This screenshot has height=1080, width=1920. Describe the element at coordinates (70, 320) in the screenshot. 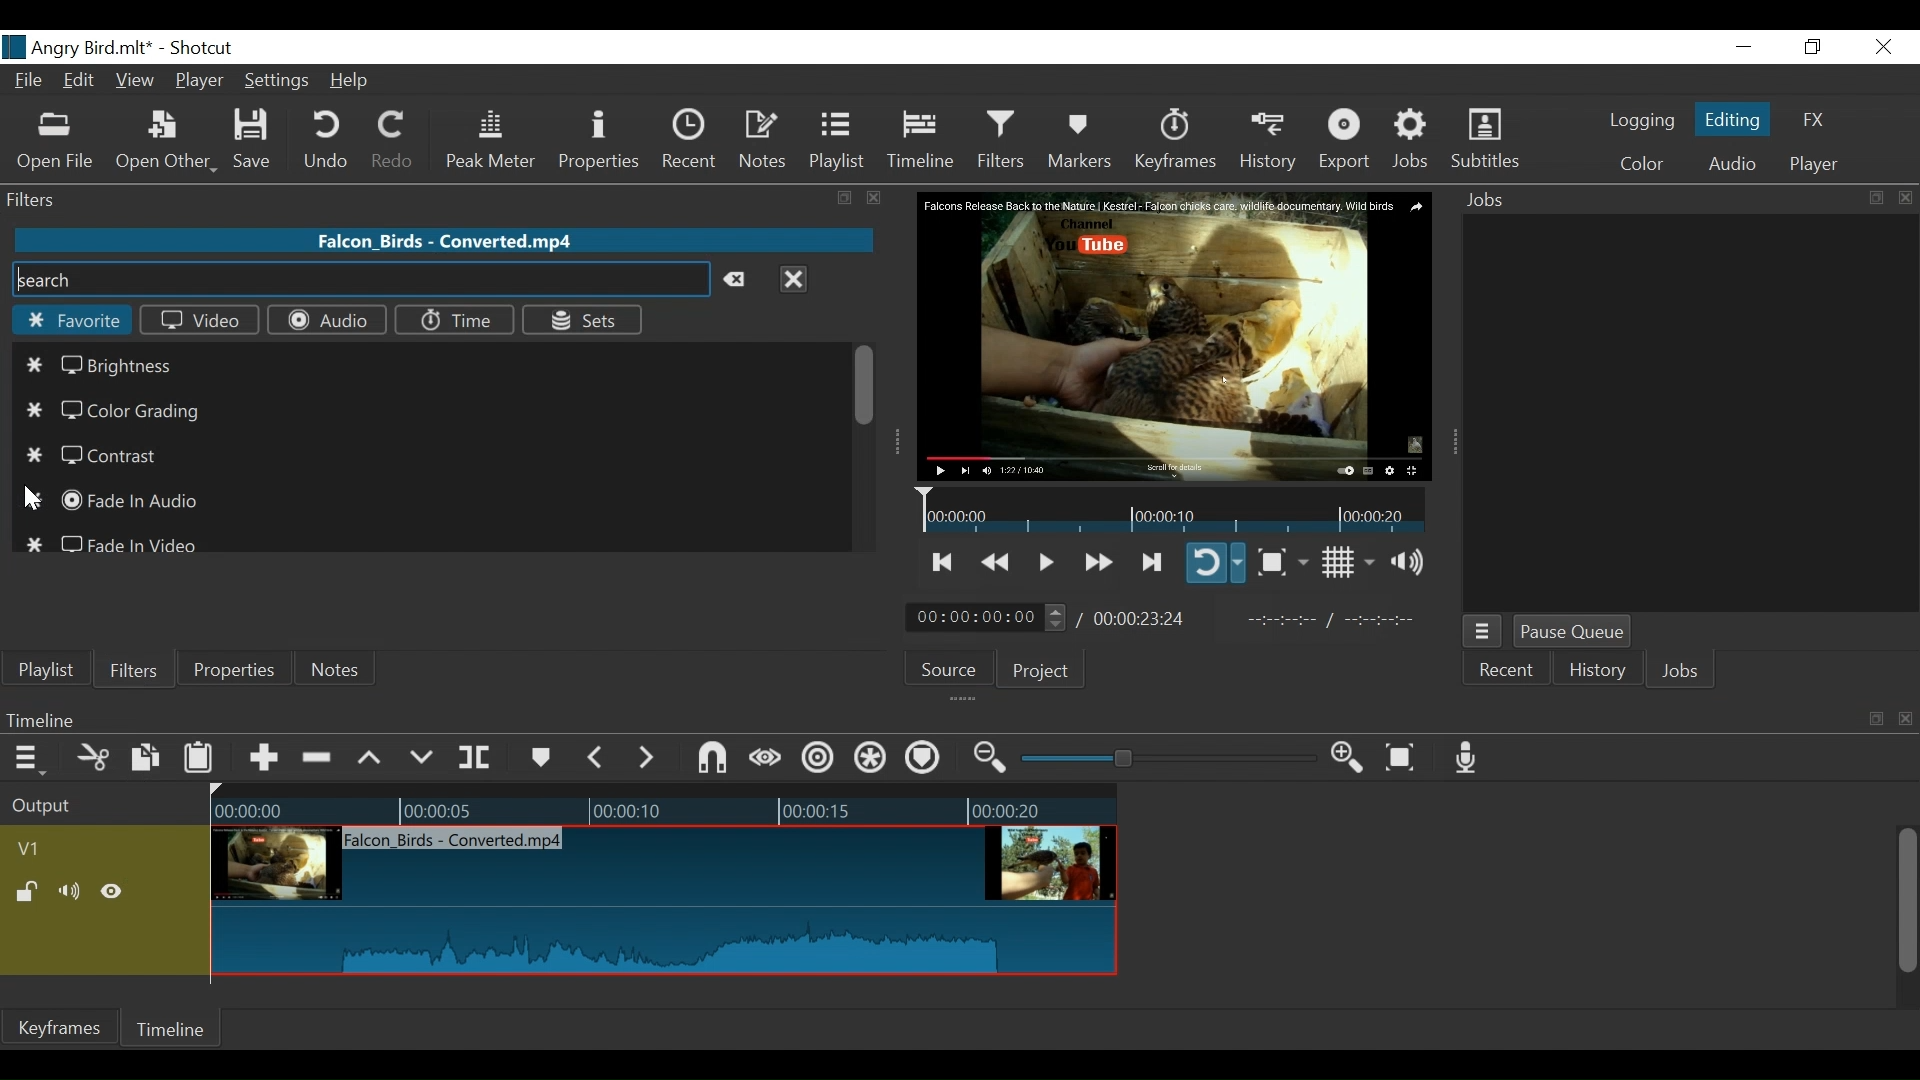

I see `Favorite` at that location.